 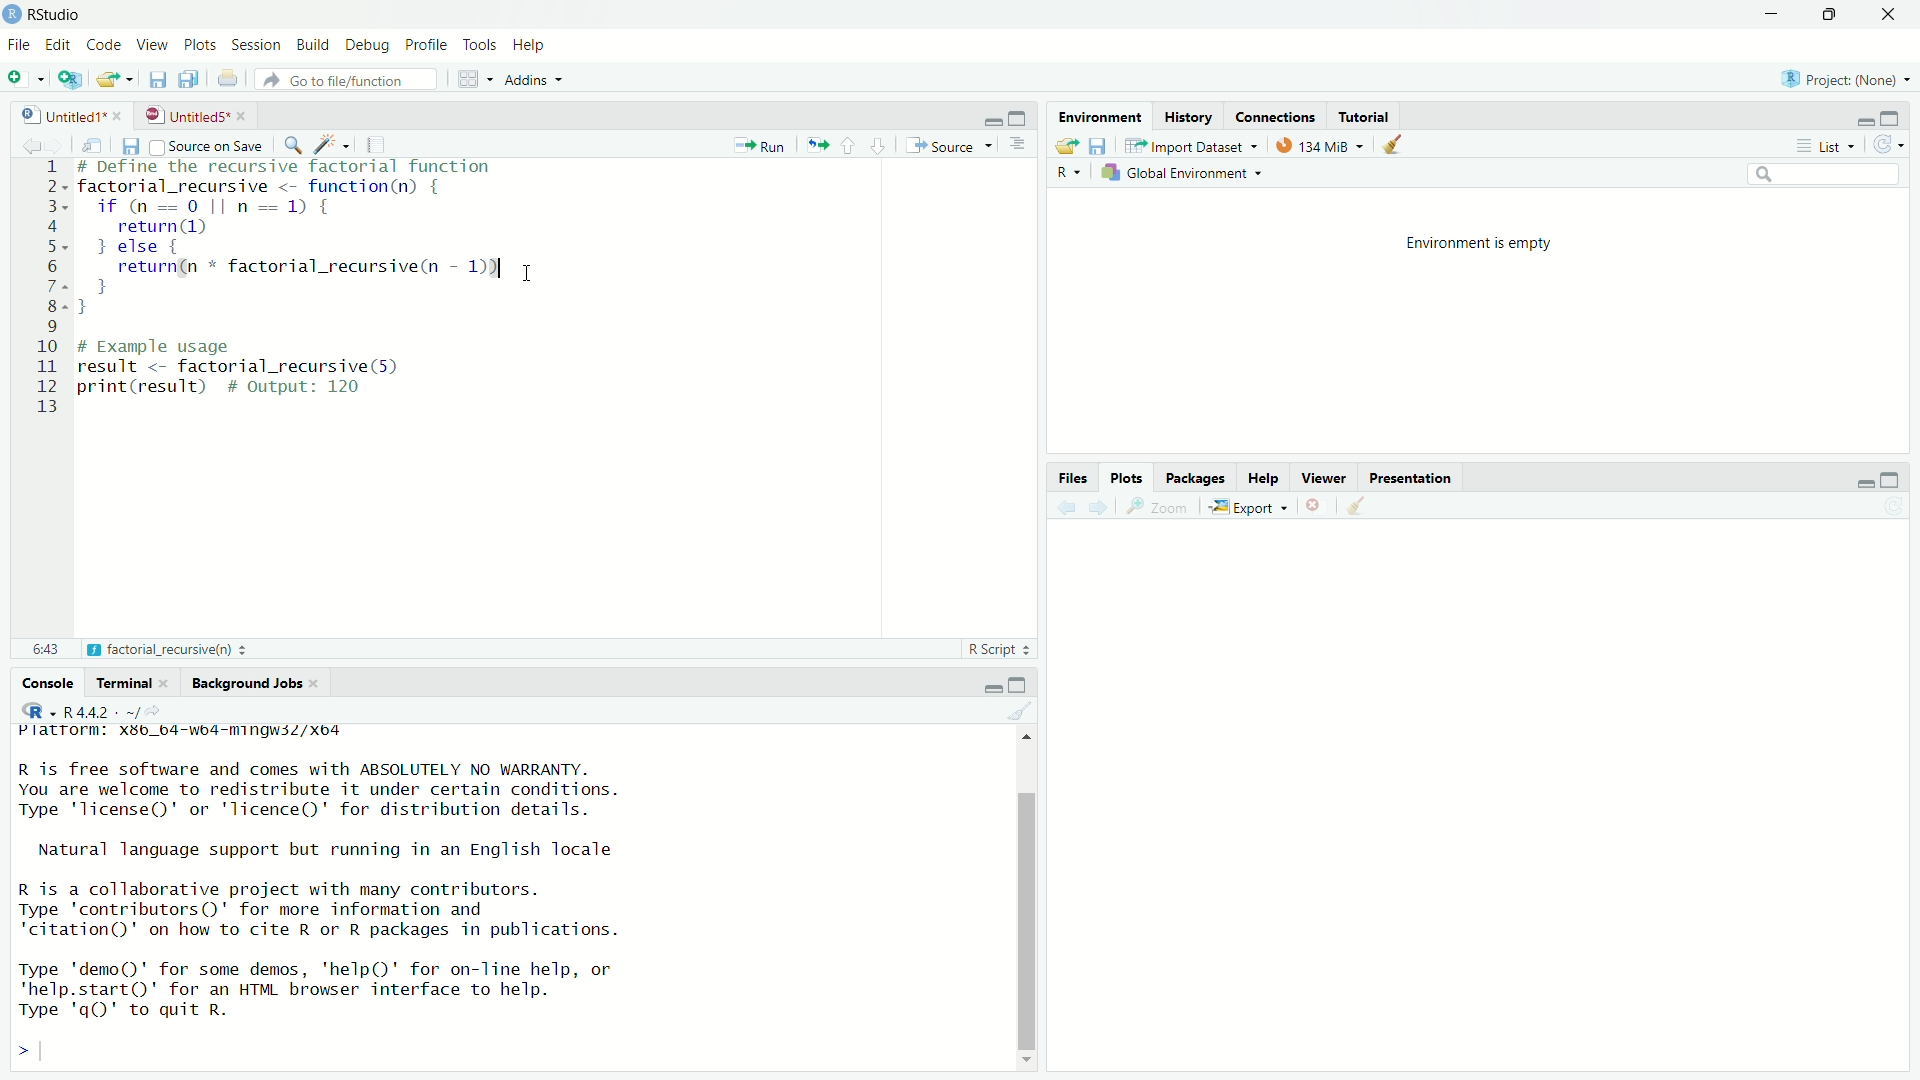 I want to click on Background Jobs, so click(x=252, y=682).